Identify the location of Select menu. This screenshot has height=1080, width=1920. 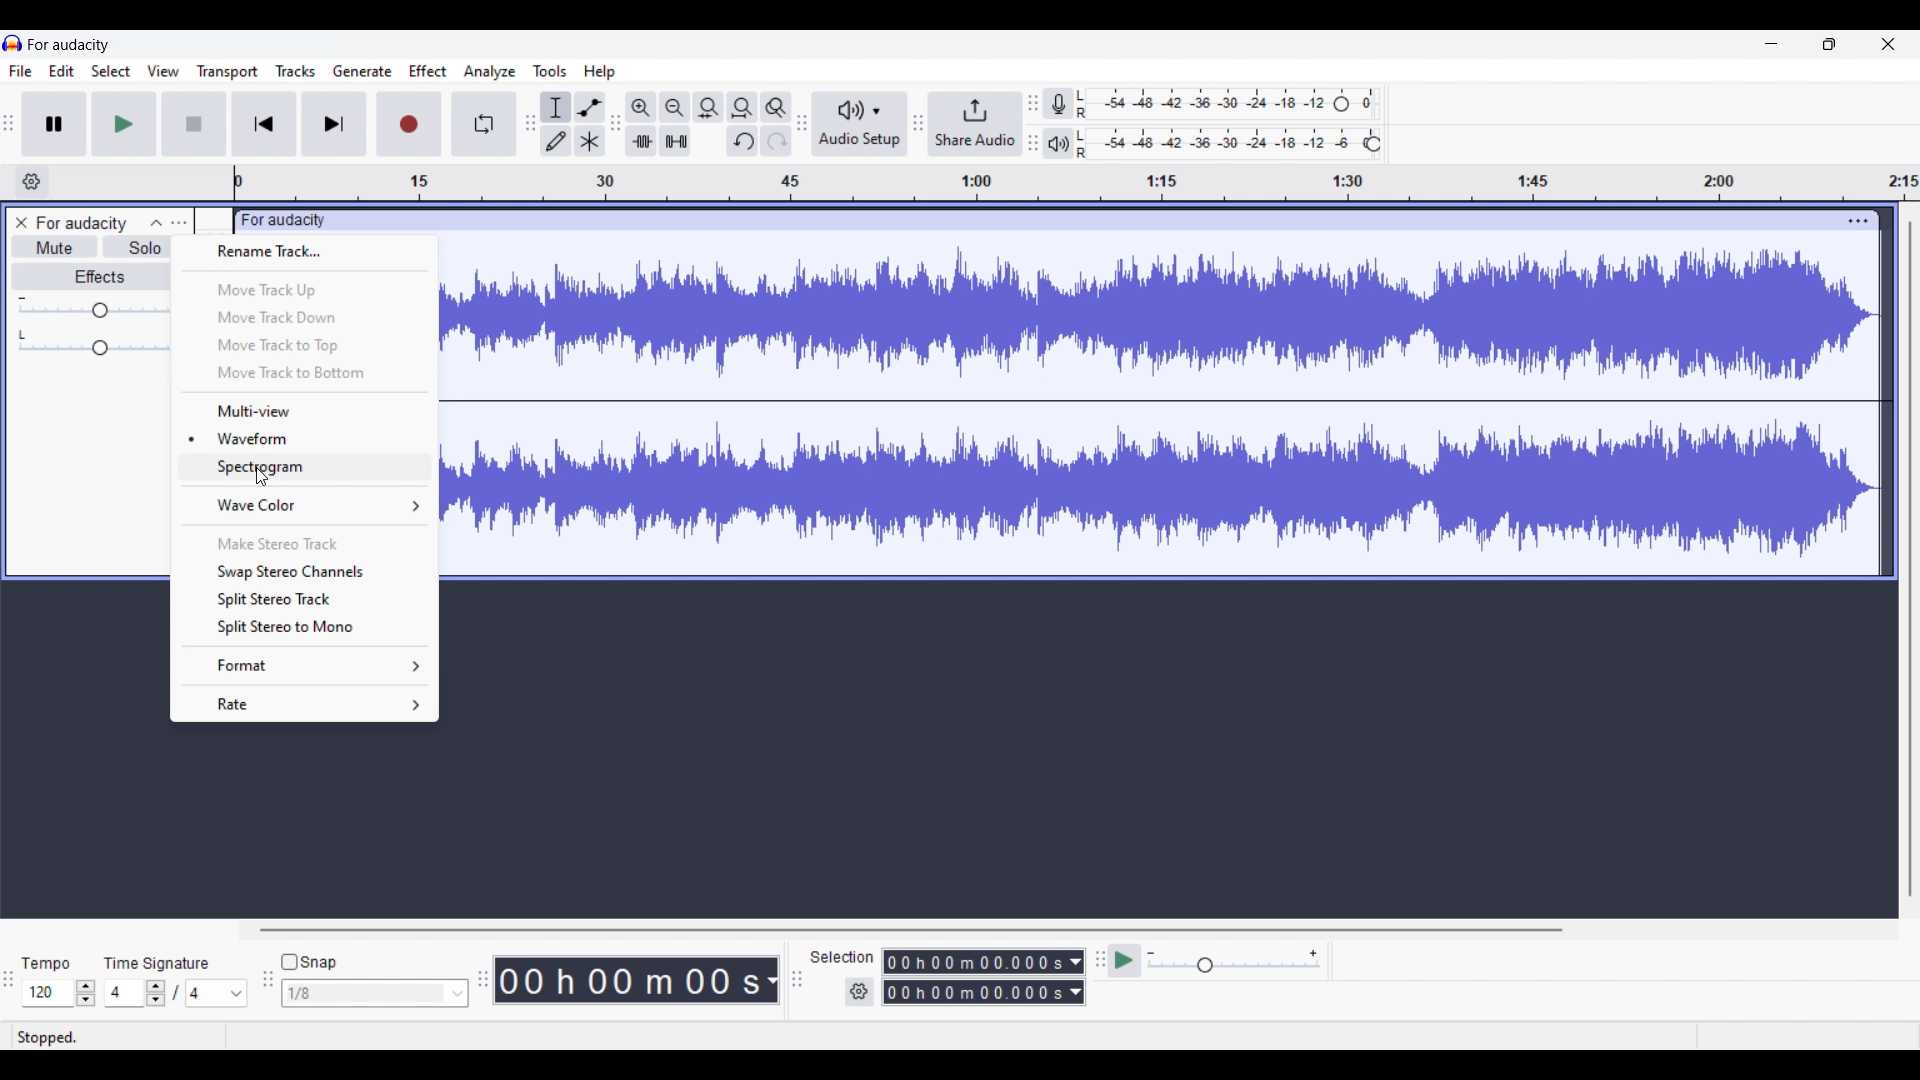
(111, 71).